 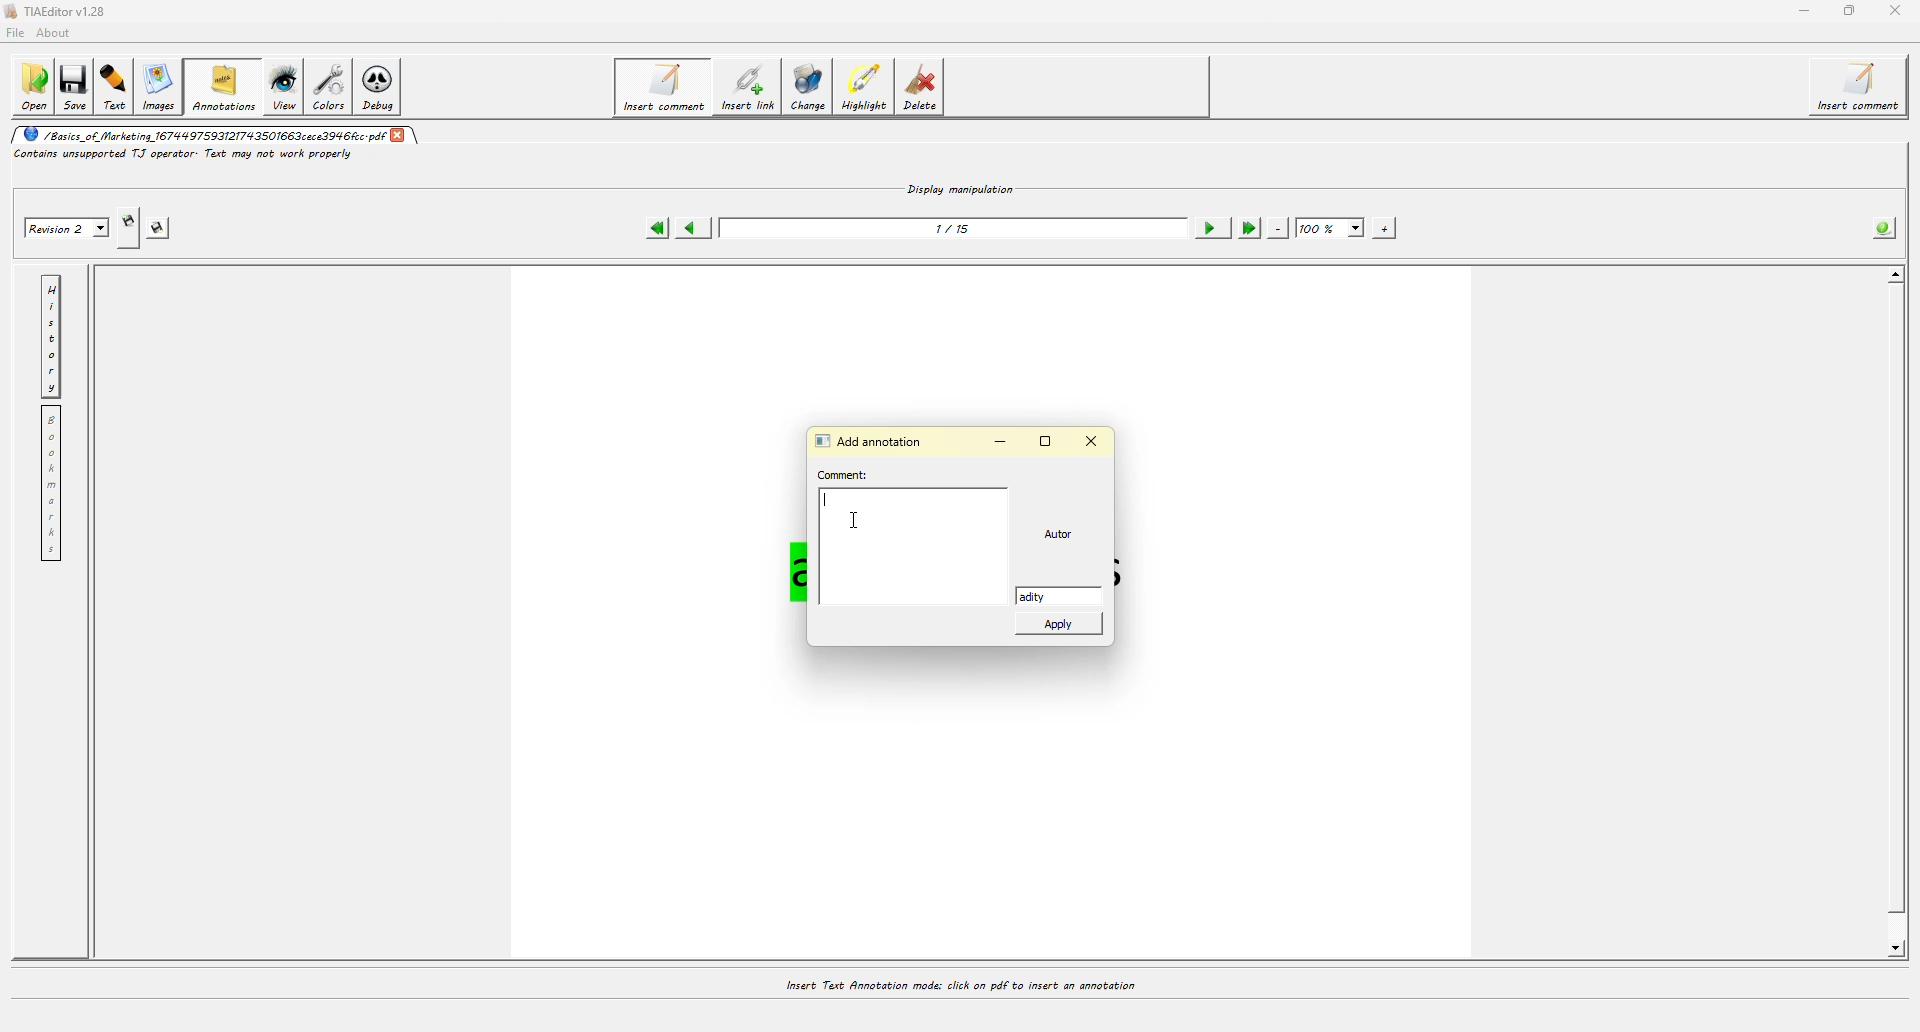 What do you see at coordinates (812, 91) in the screenshot?
I see `change` at bounding box center [812, 91].